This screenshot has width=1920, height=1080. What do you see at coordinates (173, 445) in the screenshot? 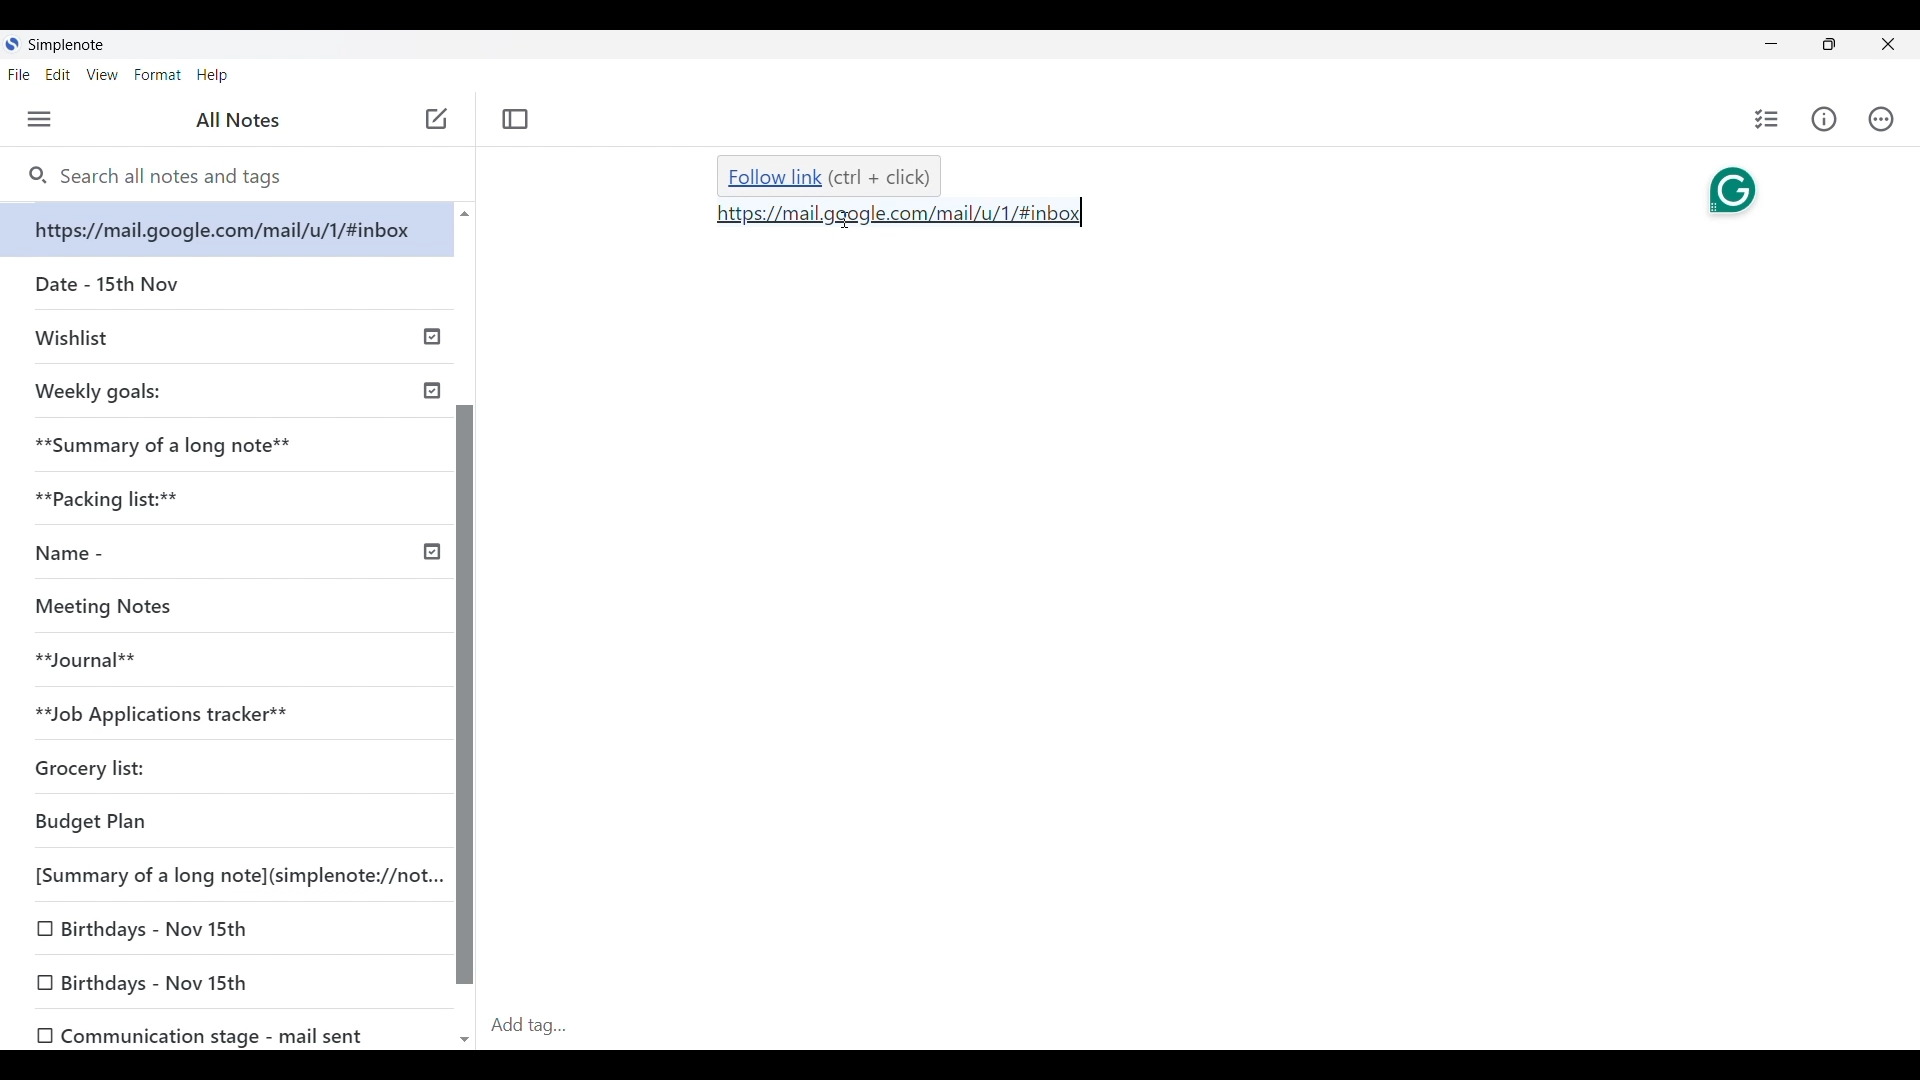
I see `**Summary of a long note**` at bounding box center [173, 445].